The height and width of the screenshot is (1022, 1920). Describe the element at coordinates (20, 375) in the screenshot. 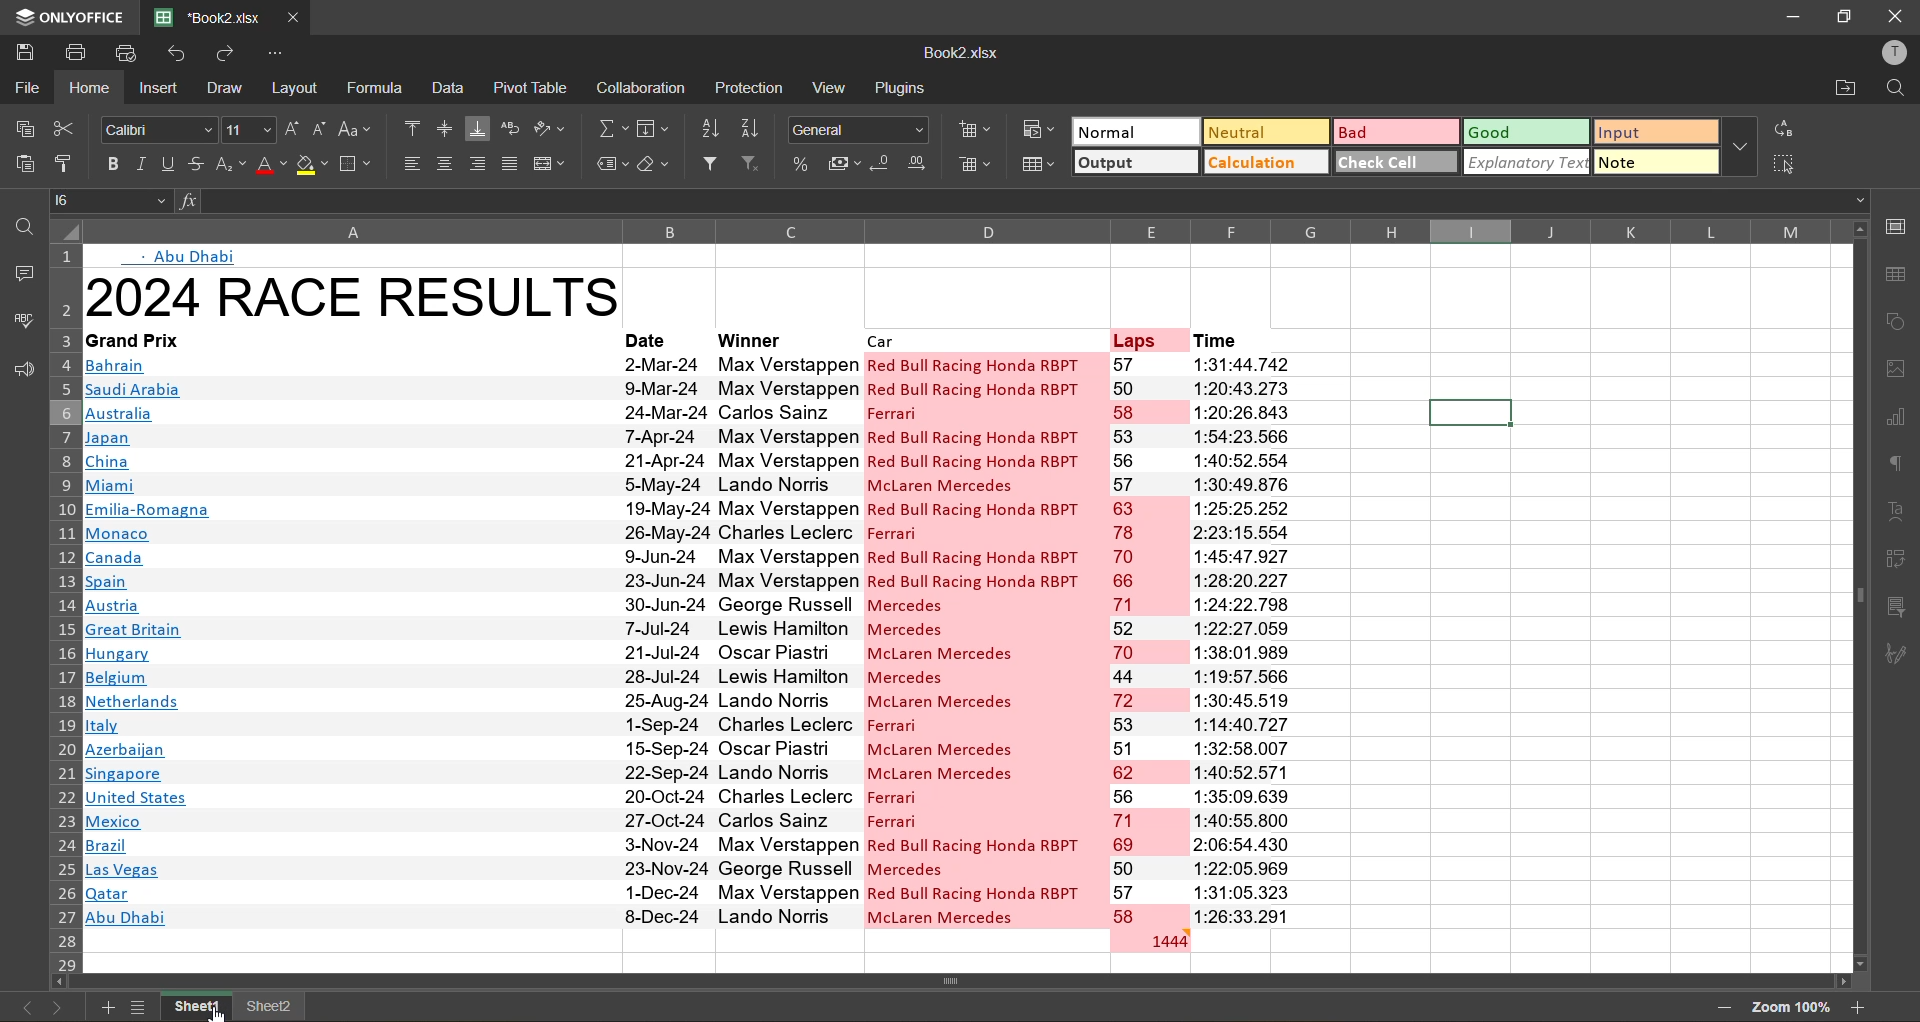

I see `feedback` at that location.